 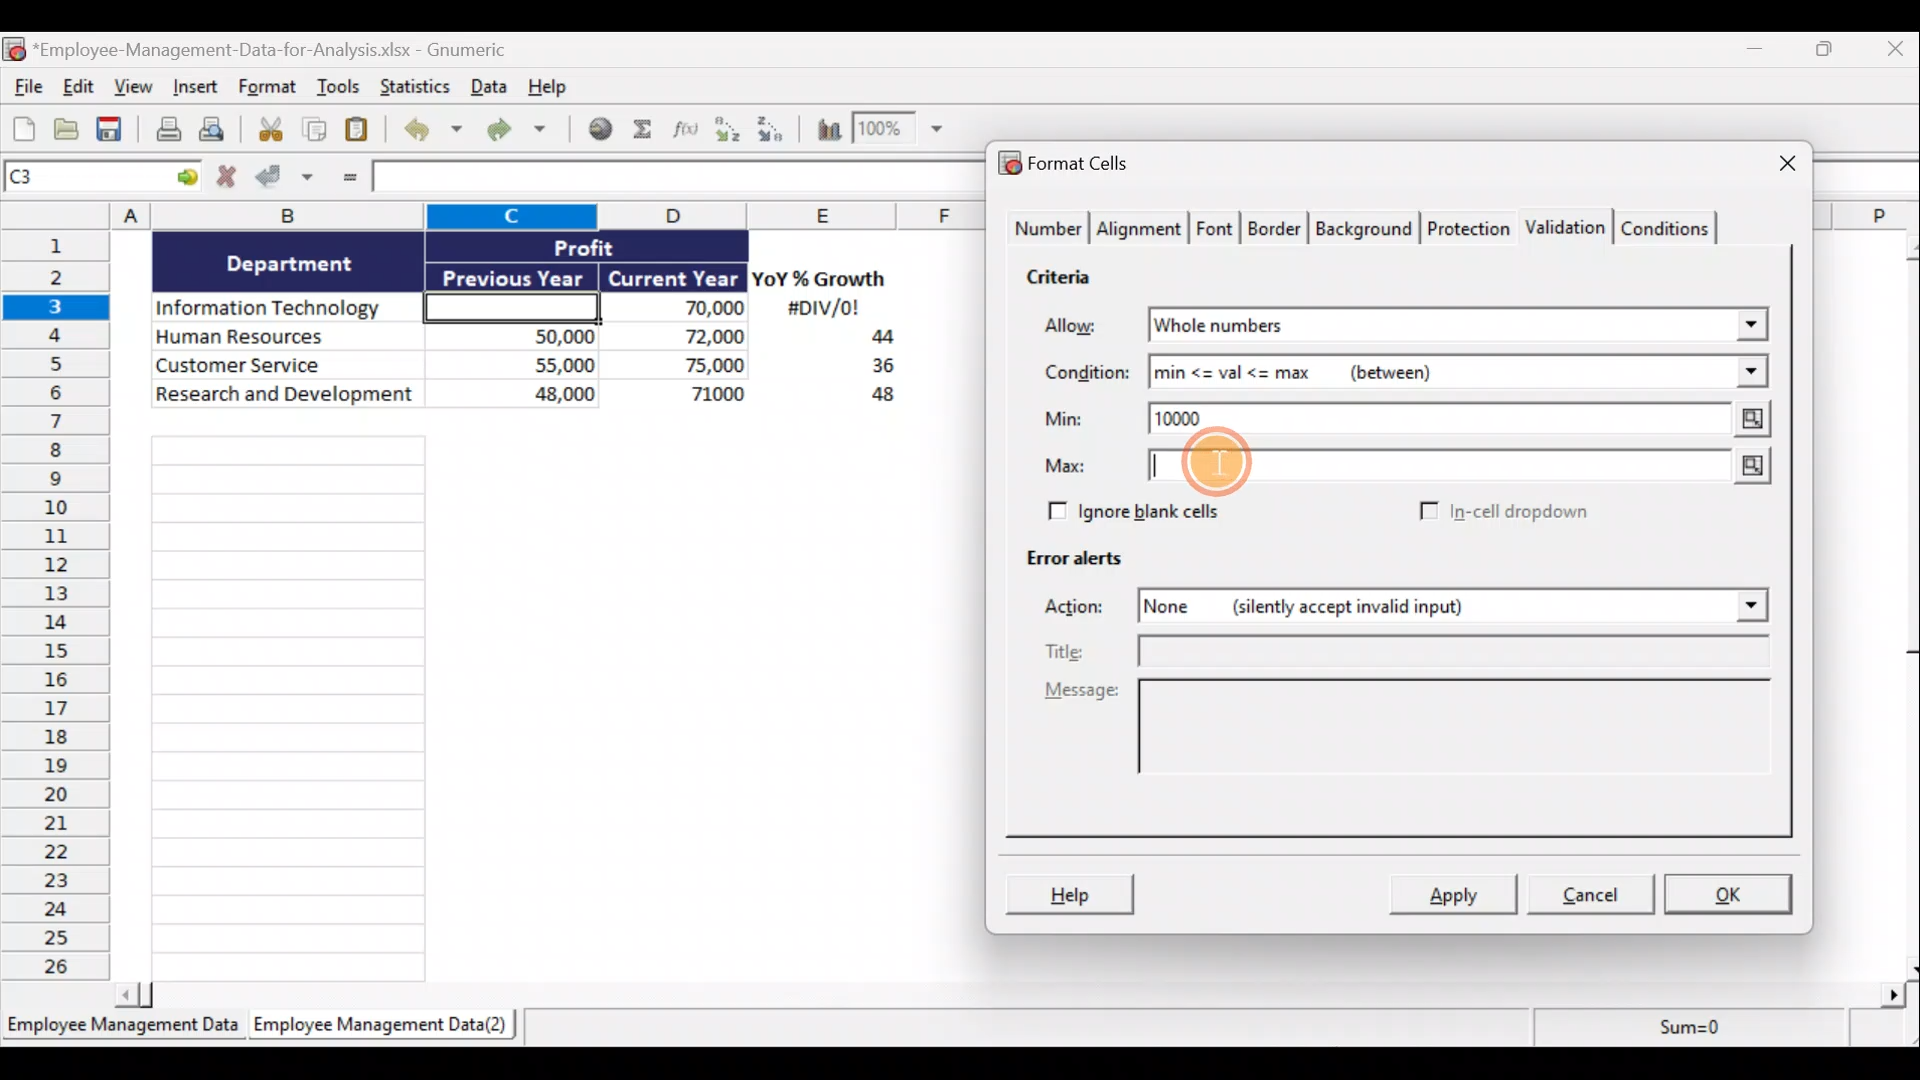 What do you see at coordinates (1752, 373) in the screenshot?
I see `Condition drop down` at bounding box center [1752, 373].